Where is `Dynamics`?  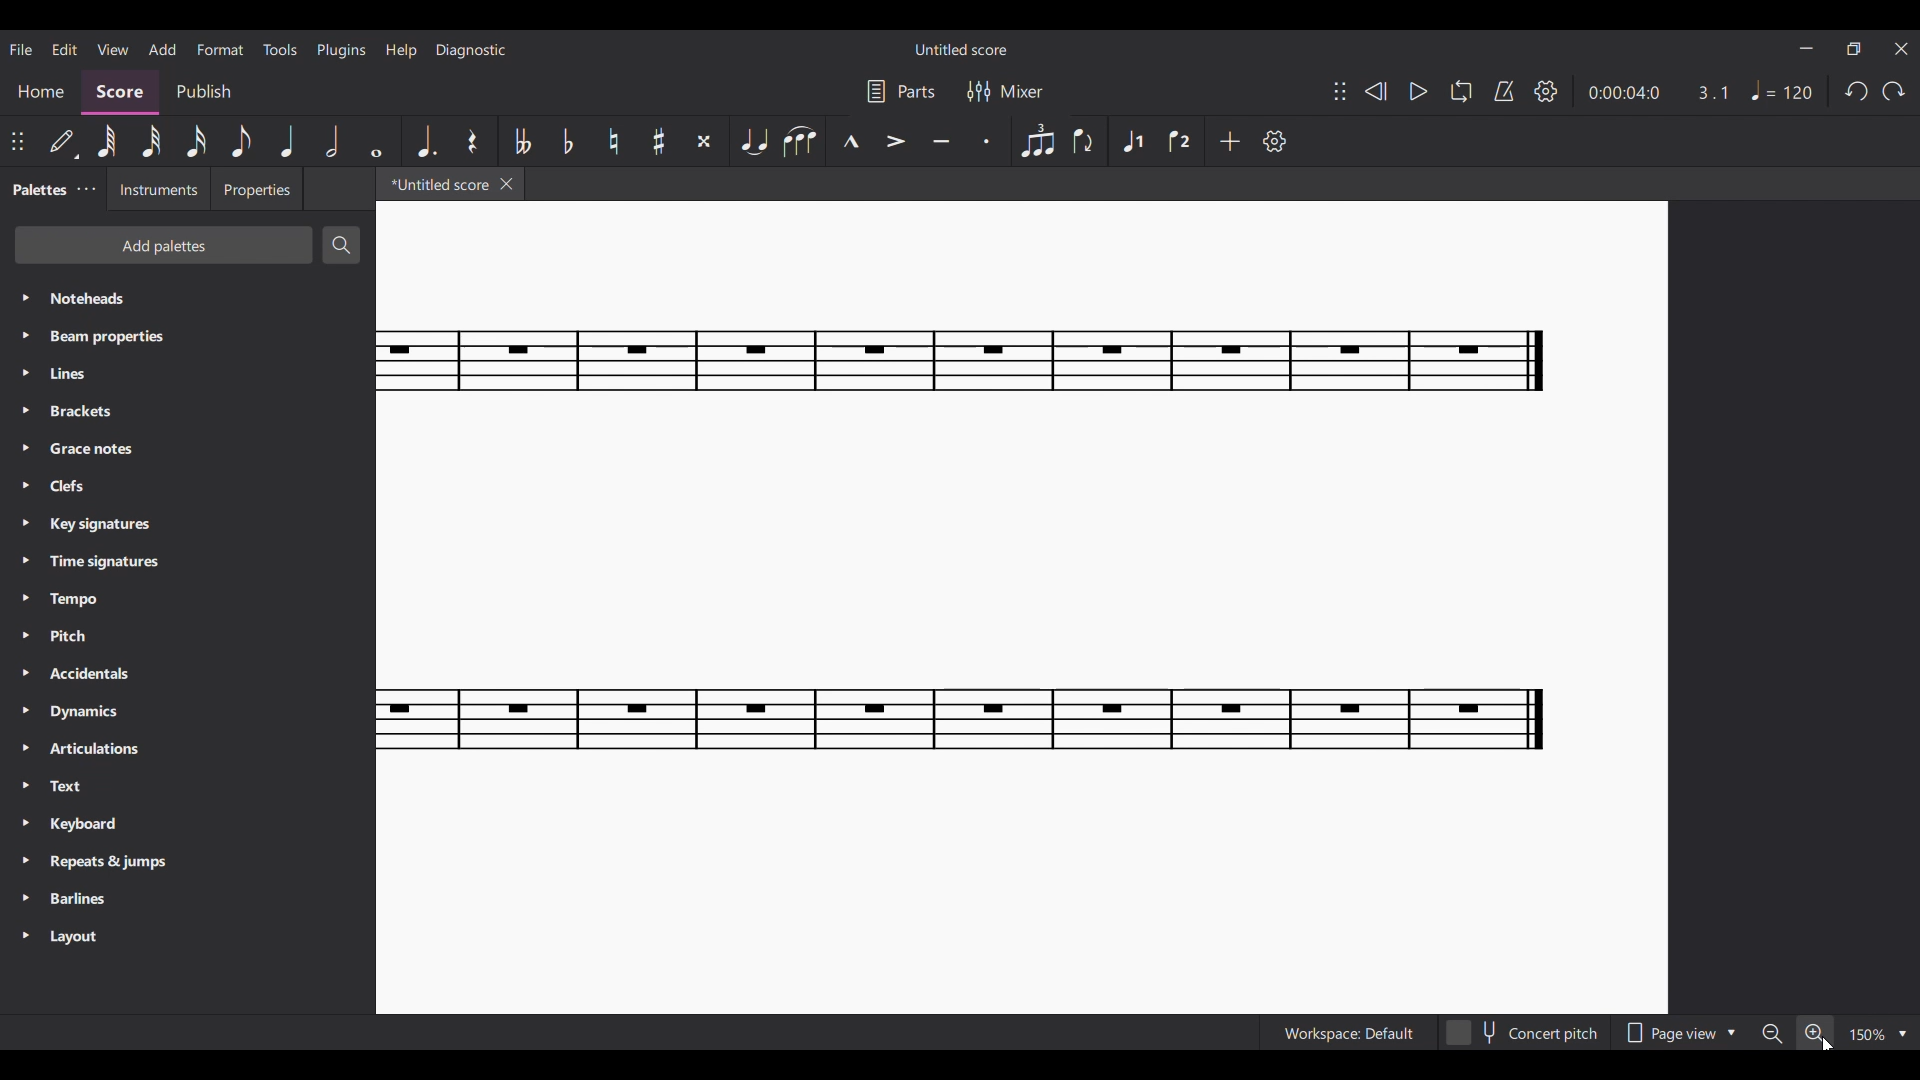
Dynamics is located at coordinates (188, 712).